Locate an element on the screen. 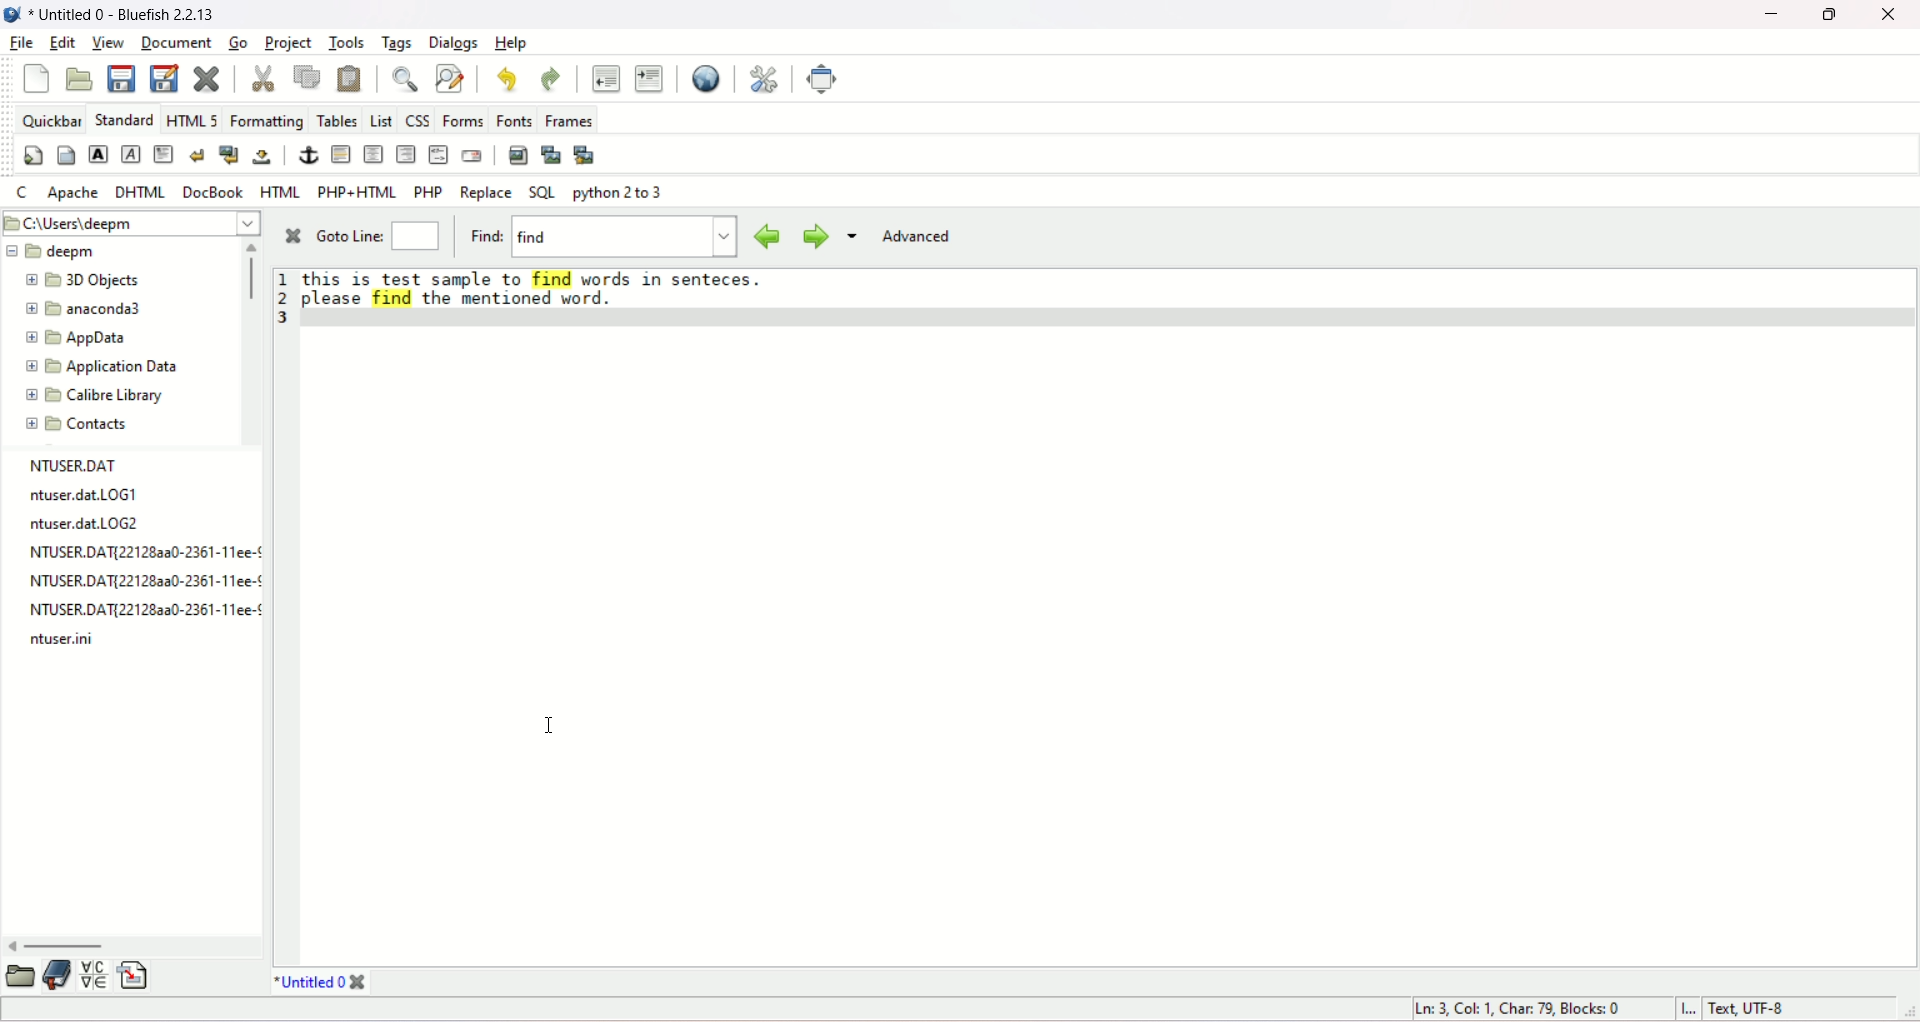  help is located at coordinates (512, 44).